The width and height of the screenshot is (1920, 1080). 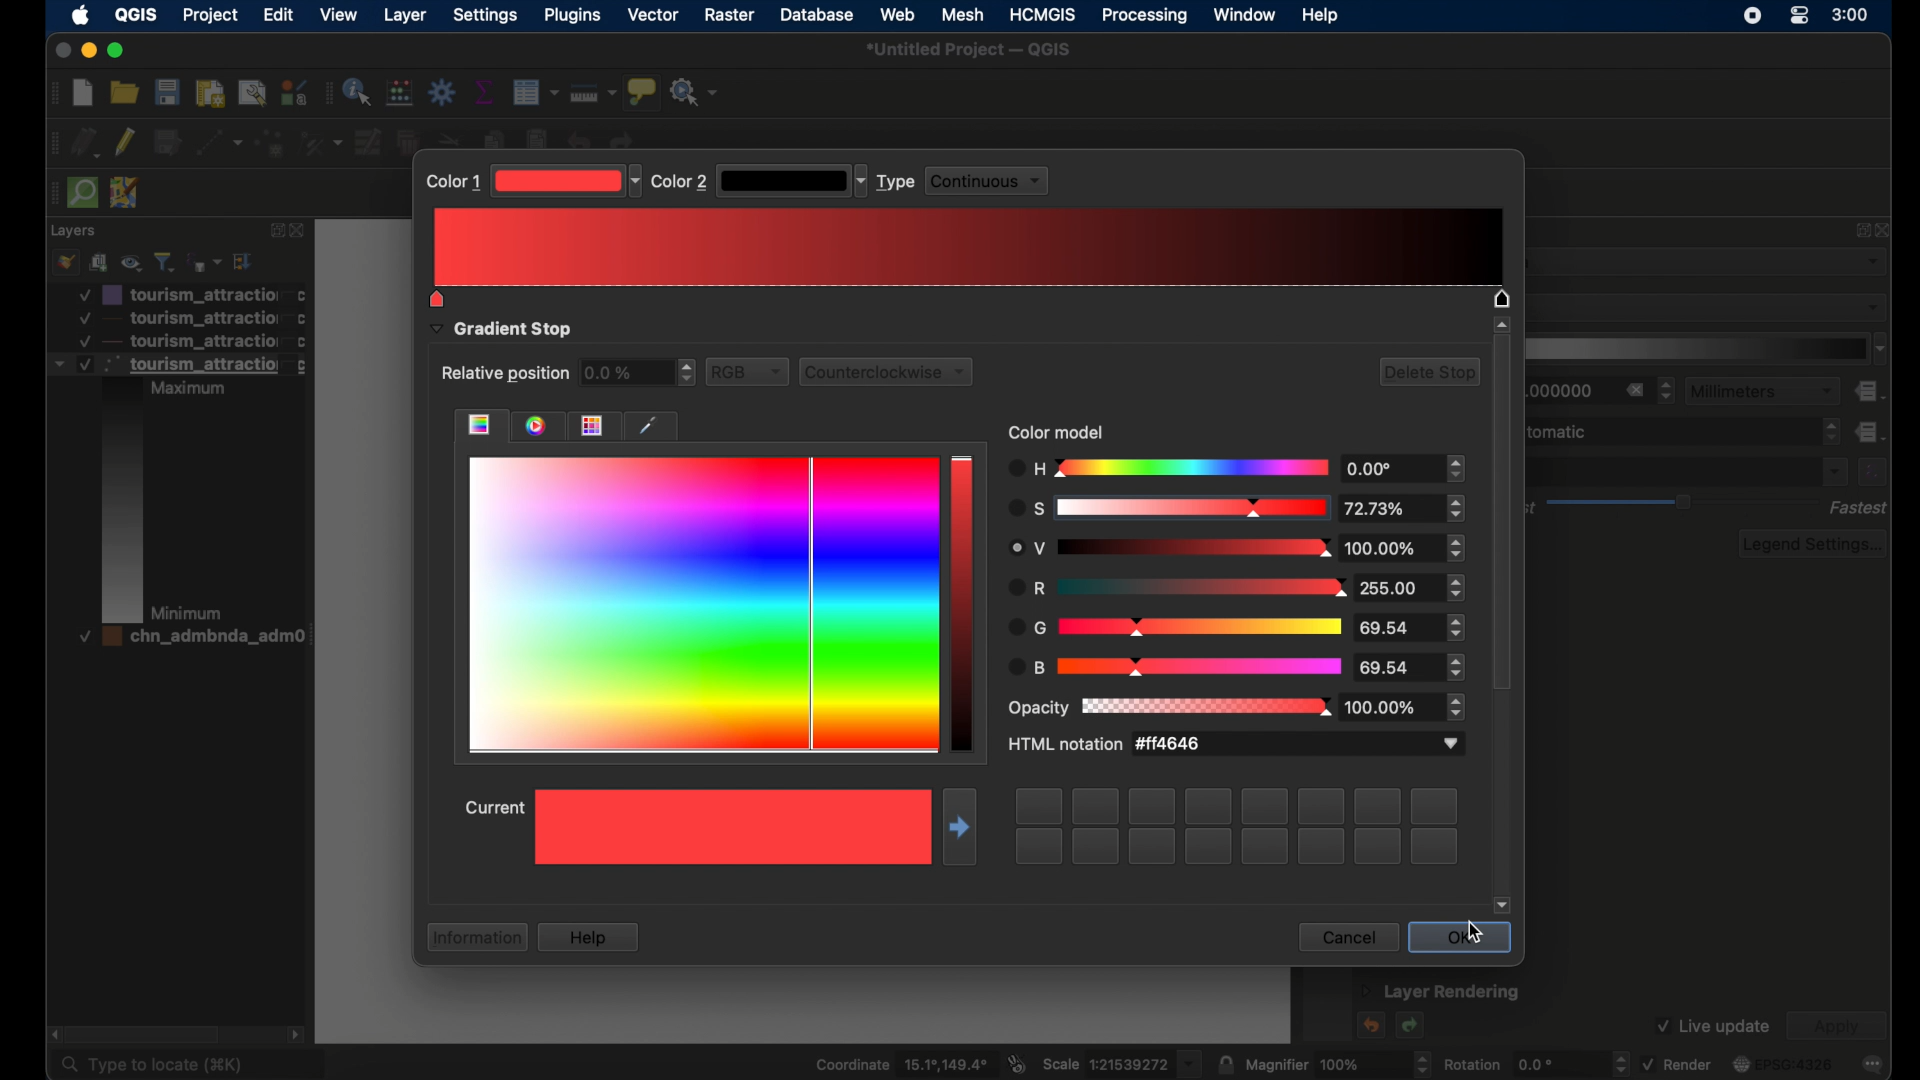 What do you see at coordinates (185, 638) in the screenshot?
I see `layer 4` at bounding box center [185, 638].